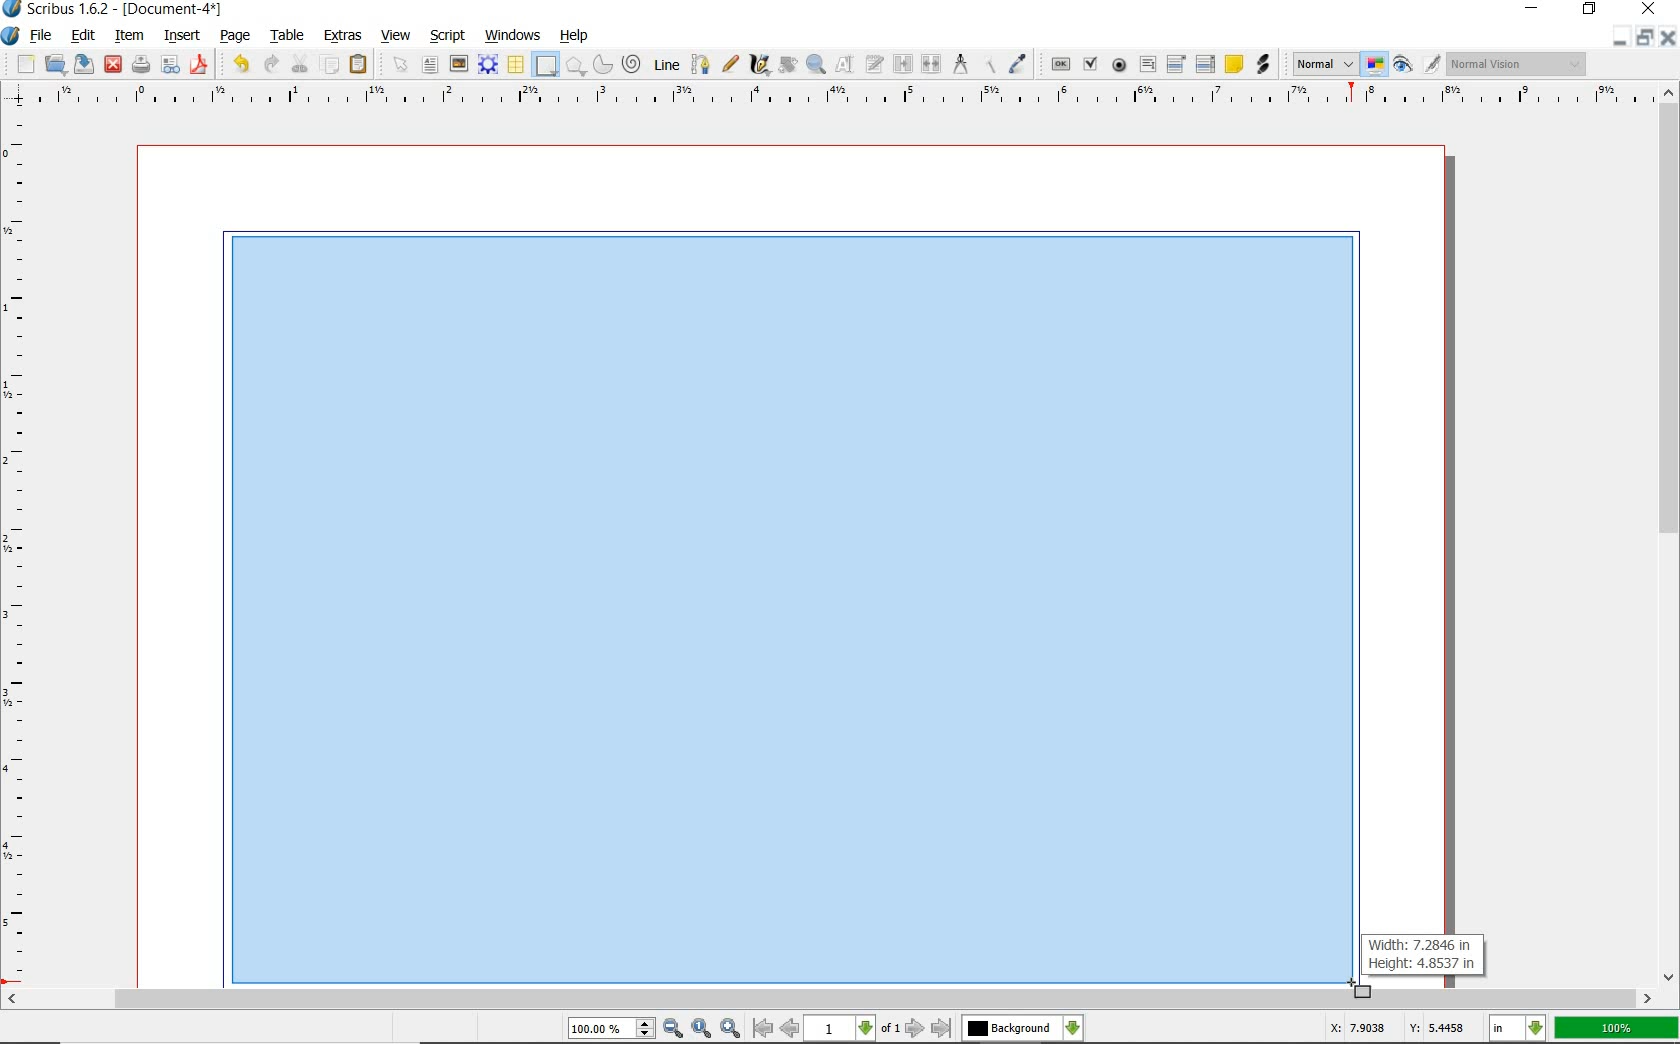  Describe the element at coordinates (341, 36) in the screenshot. I see `extras` at that location.